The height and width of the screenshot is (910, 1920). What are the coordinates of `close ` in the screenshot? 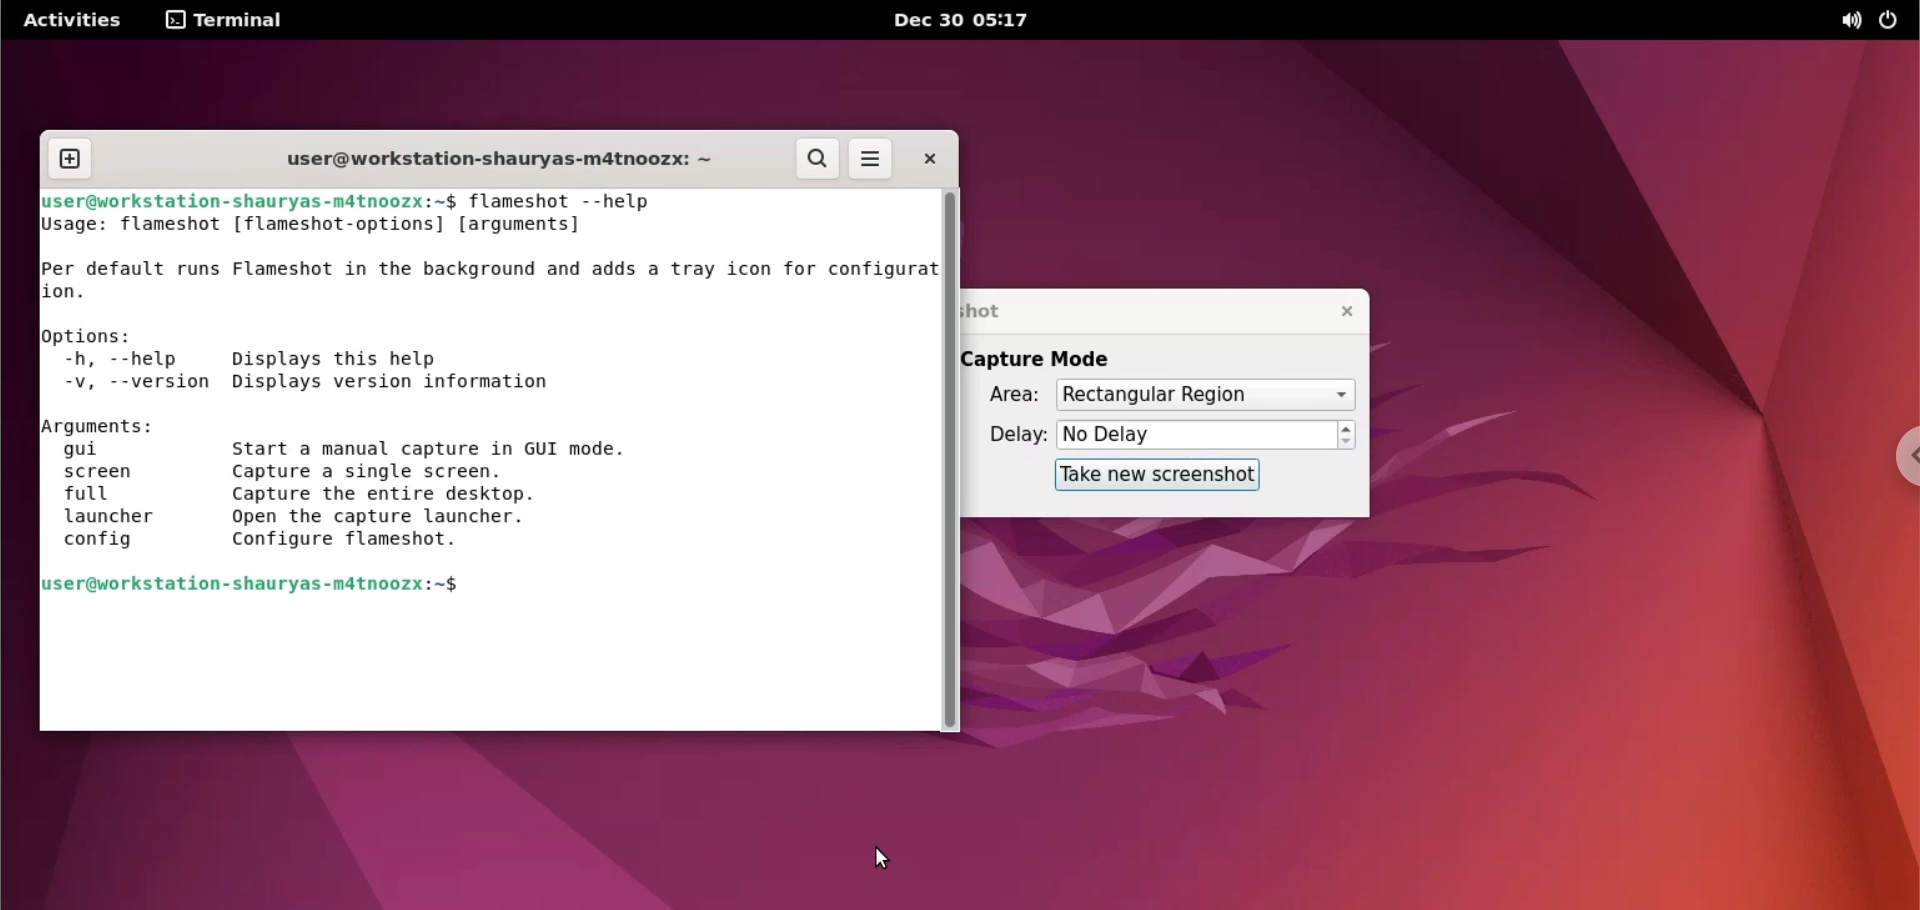 It's located at (1341, 311).